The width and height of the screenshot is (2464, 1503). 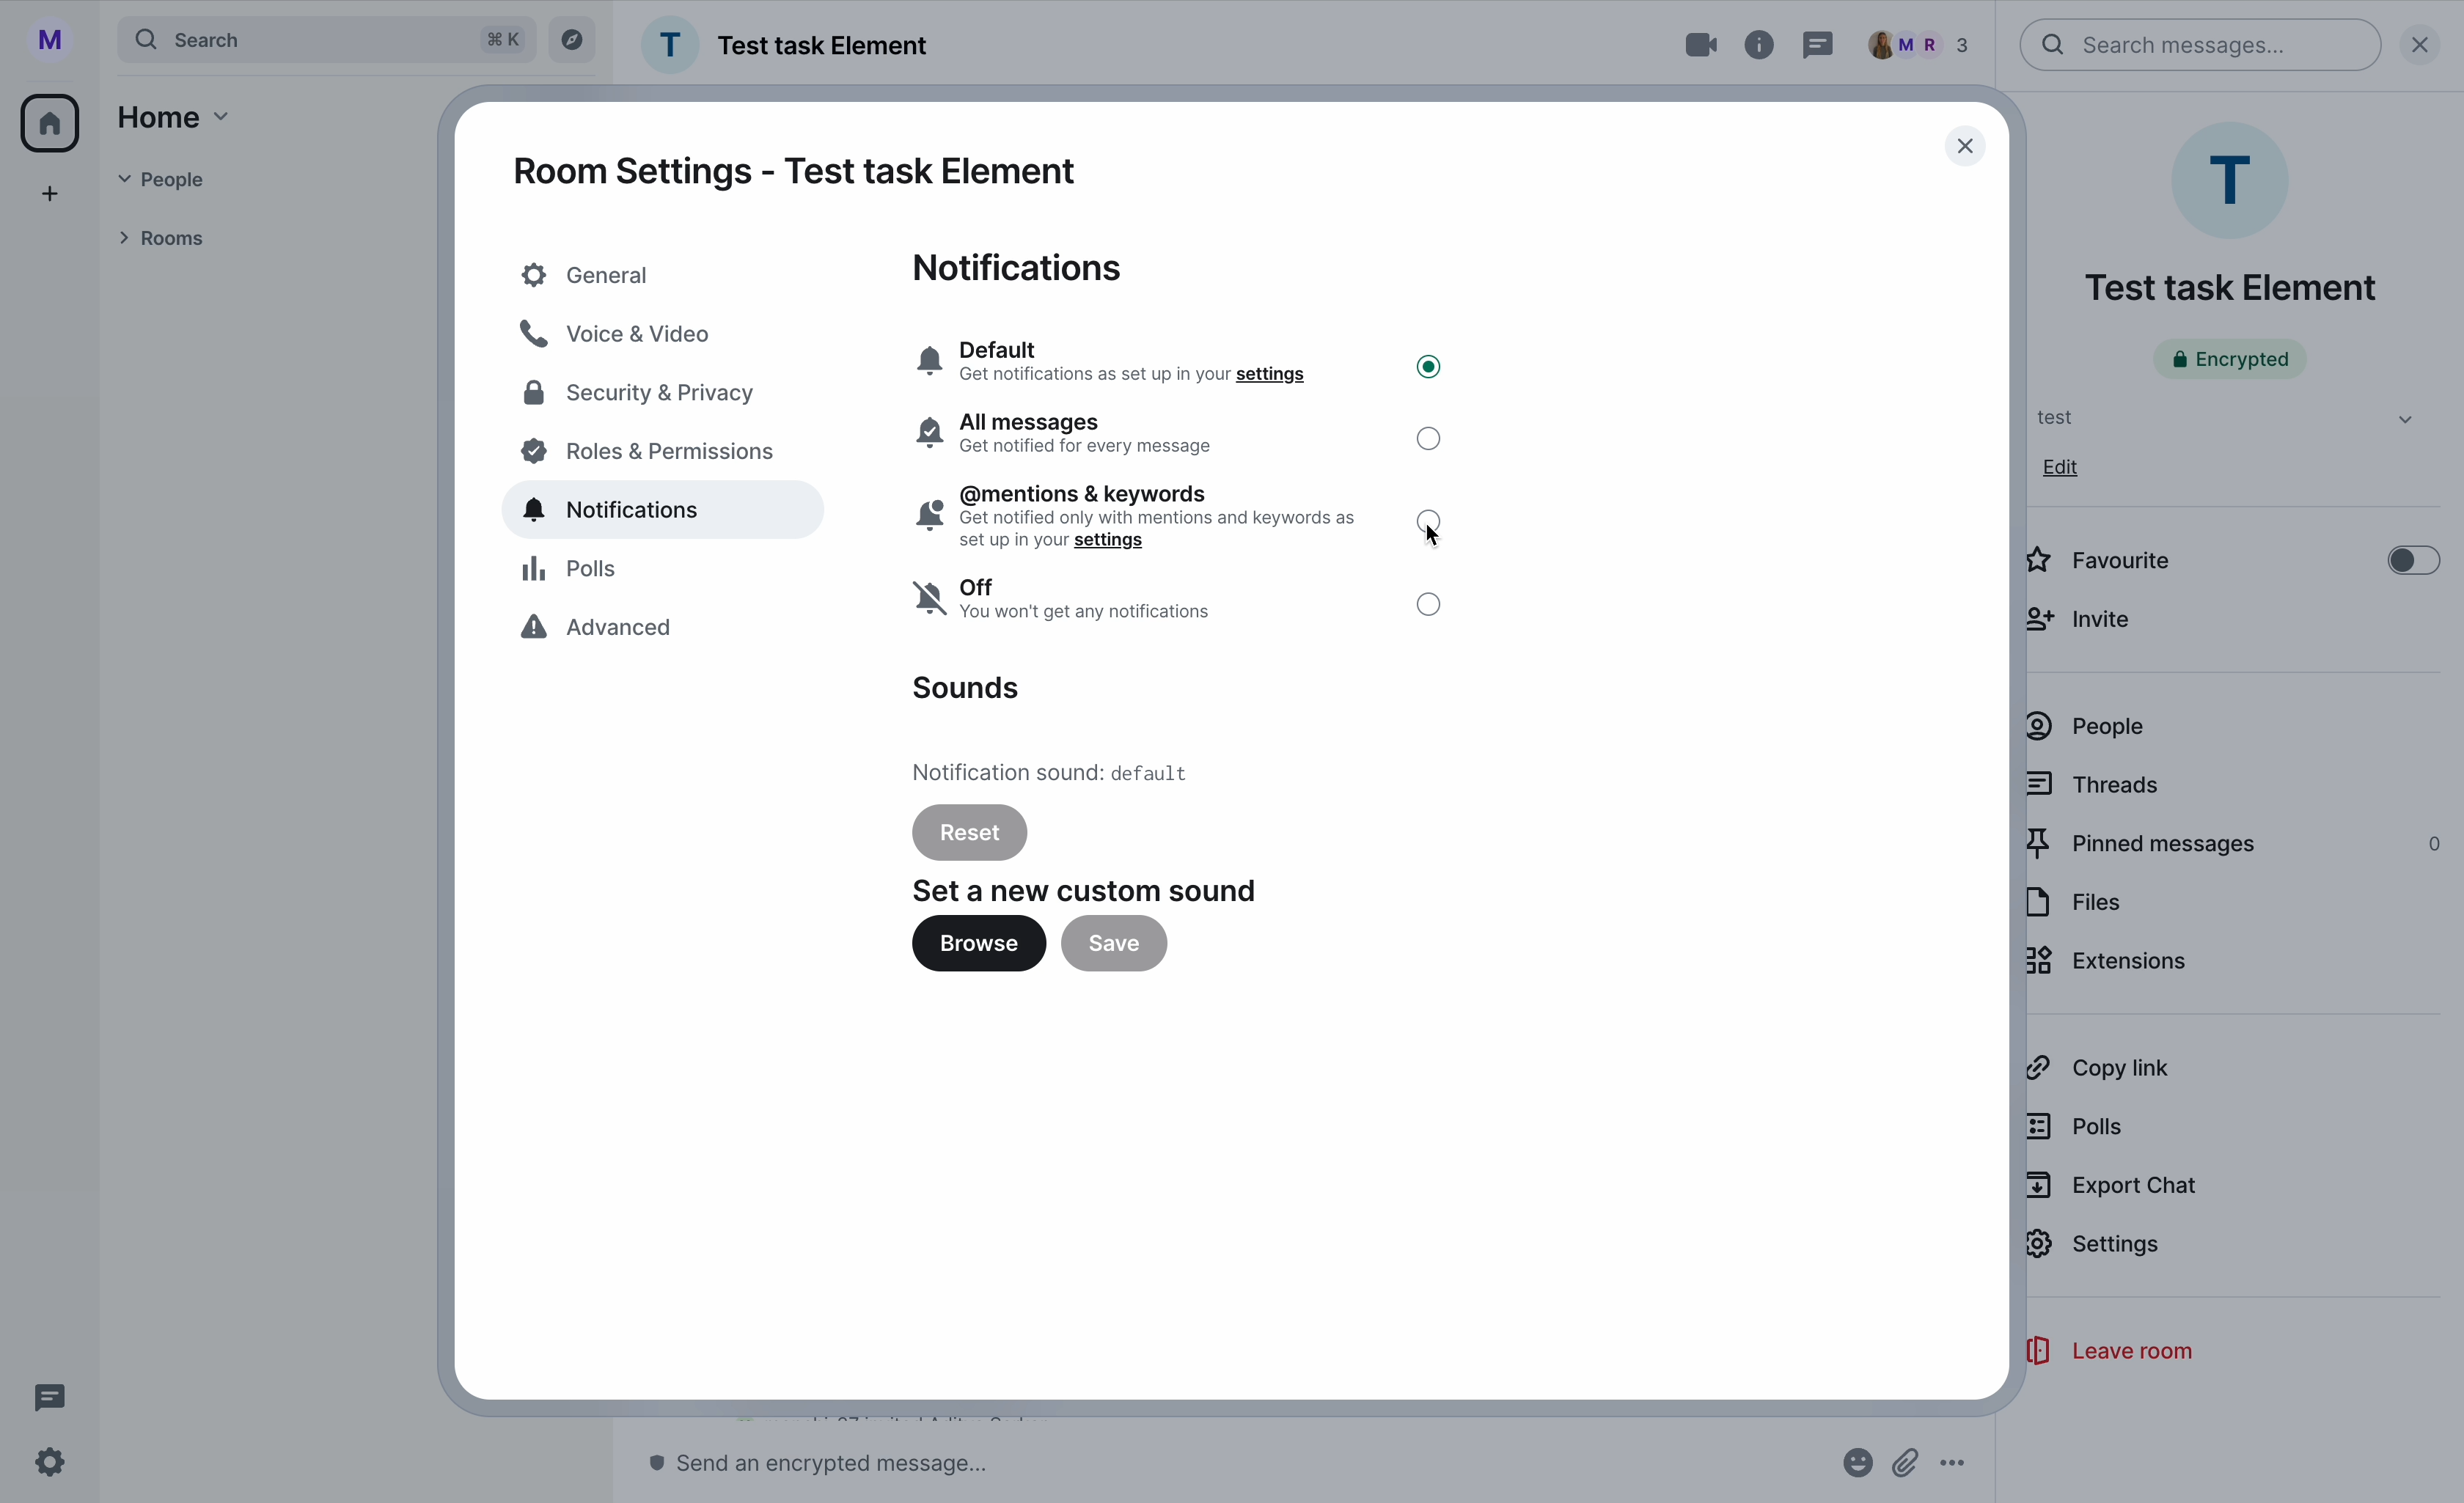 What do you see at coordinates (1179, 435) in the screenshot?
I see `all messages` at bounding box center [1179, 435].